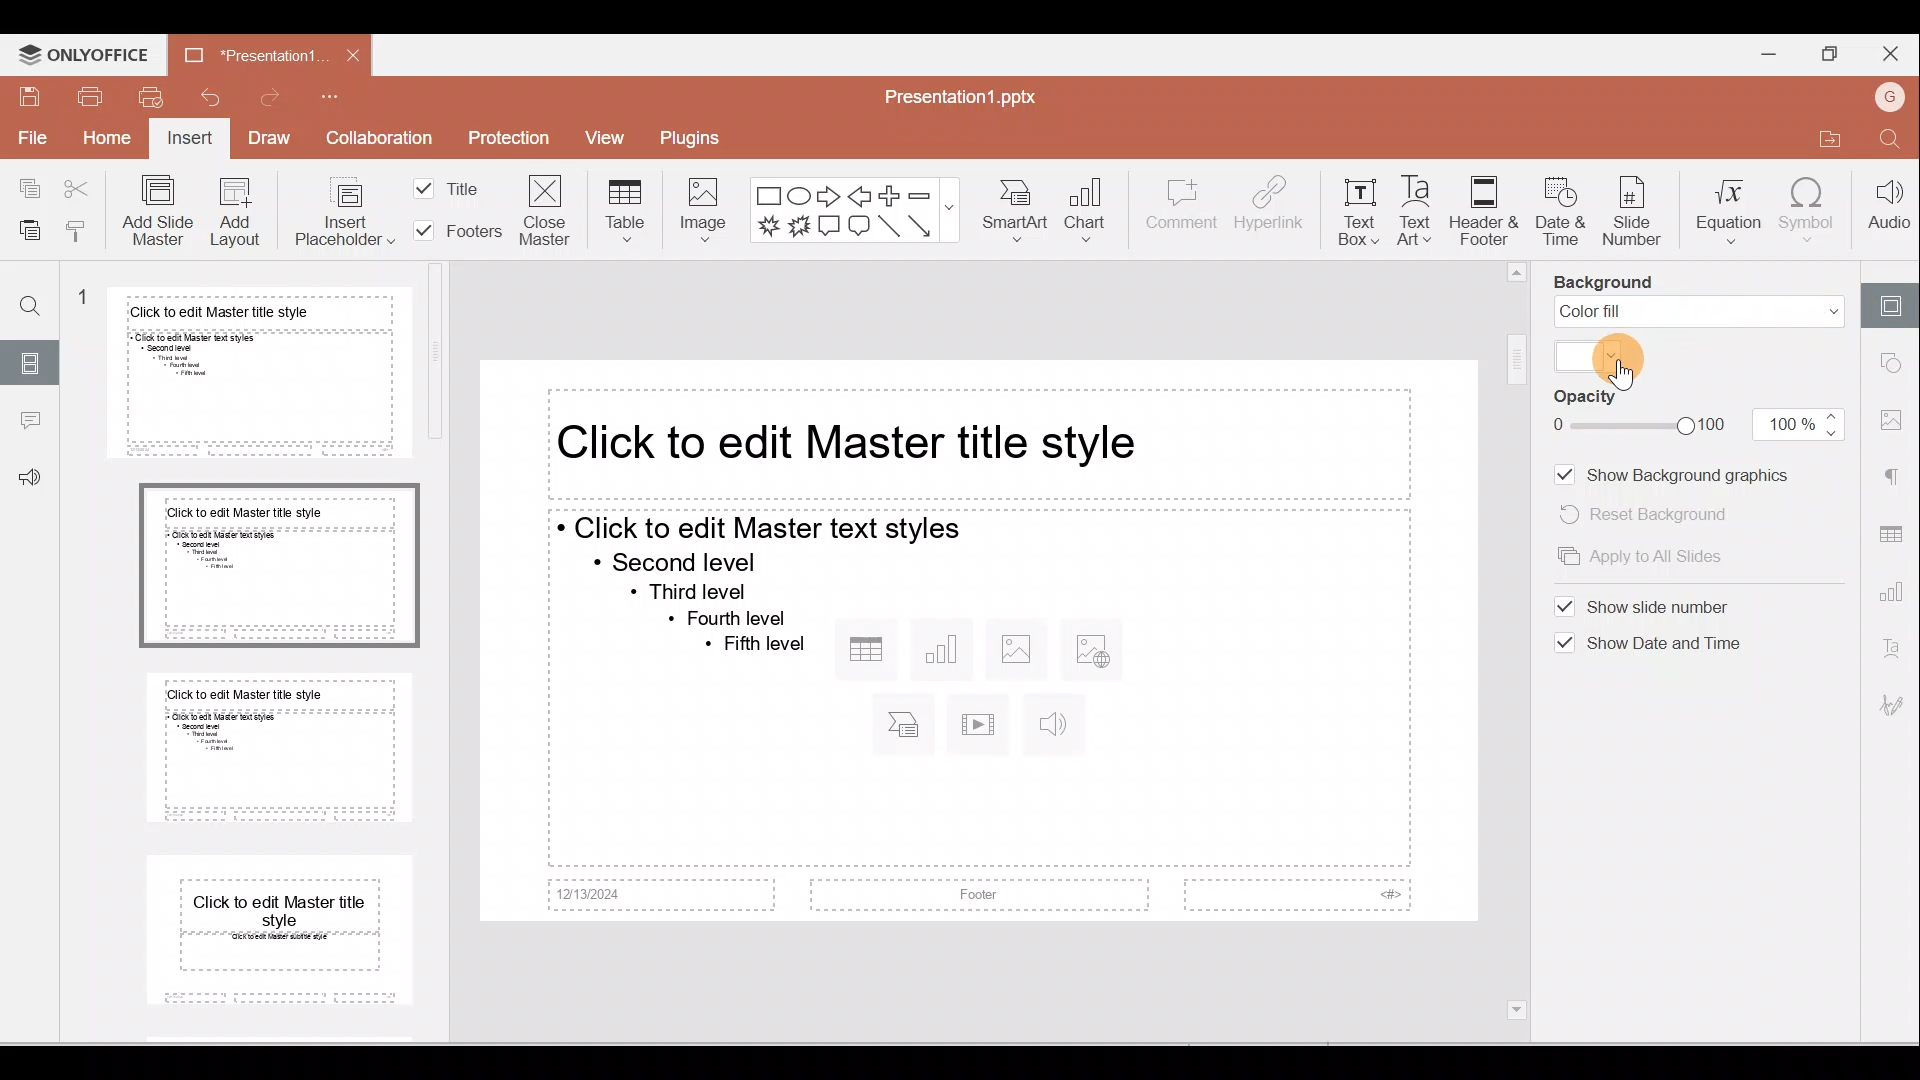 This screenshot has width=1920, height=1080. Describe the element at coordinates (31, 478) in the screenshot. I see `Feedback & support` at that location.